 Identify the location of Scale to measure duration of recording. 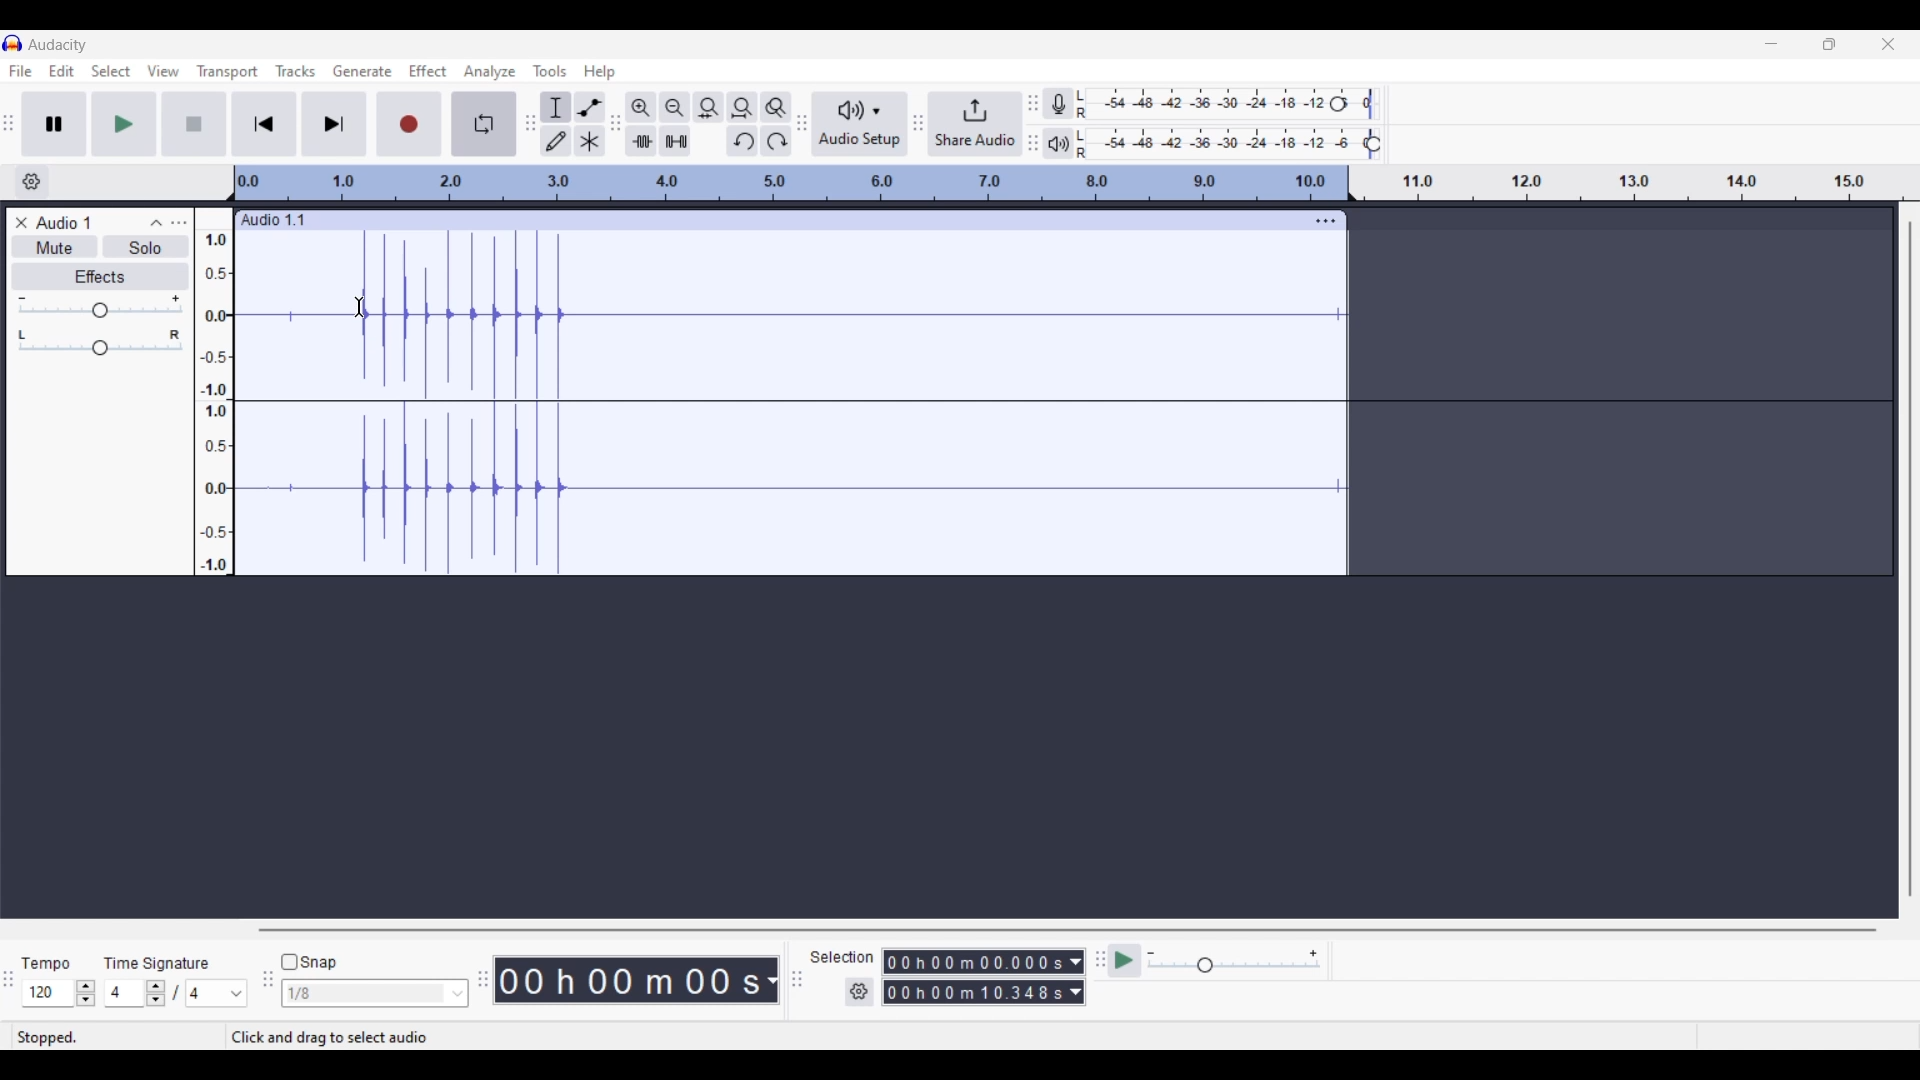
(1643, 183).